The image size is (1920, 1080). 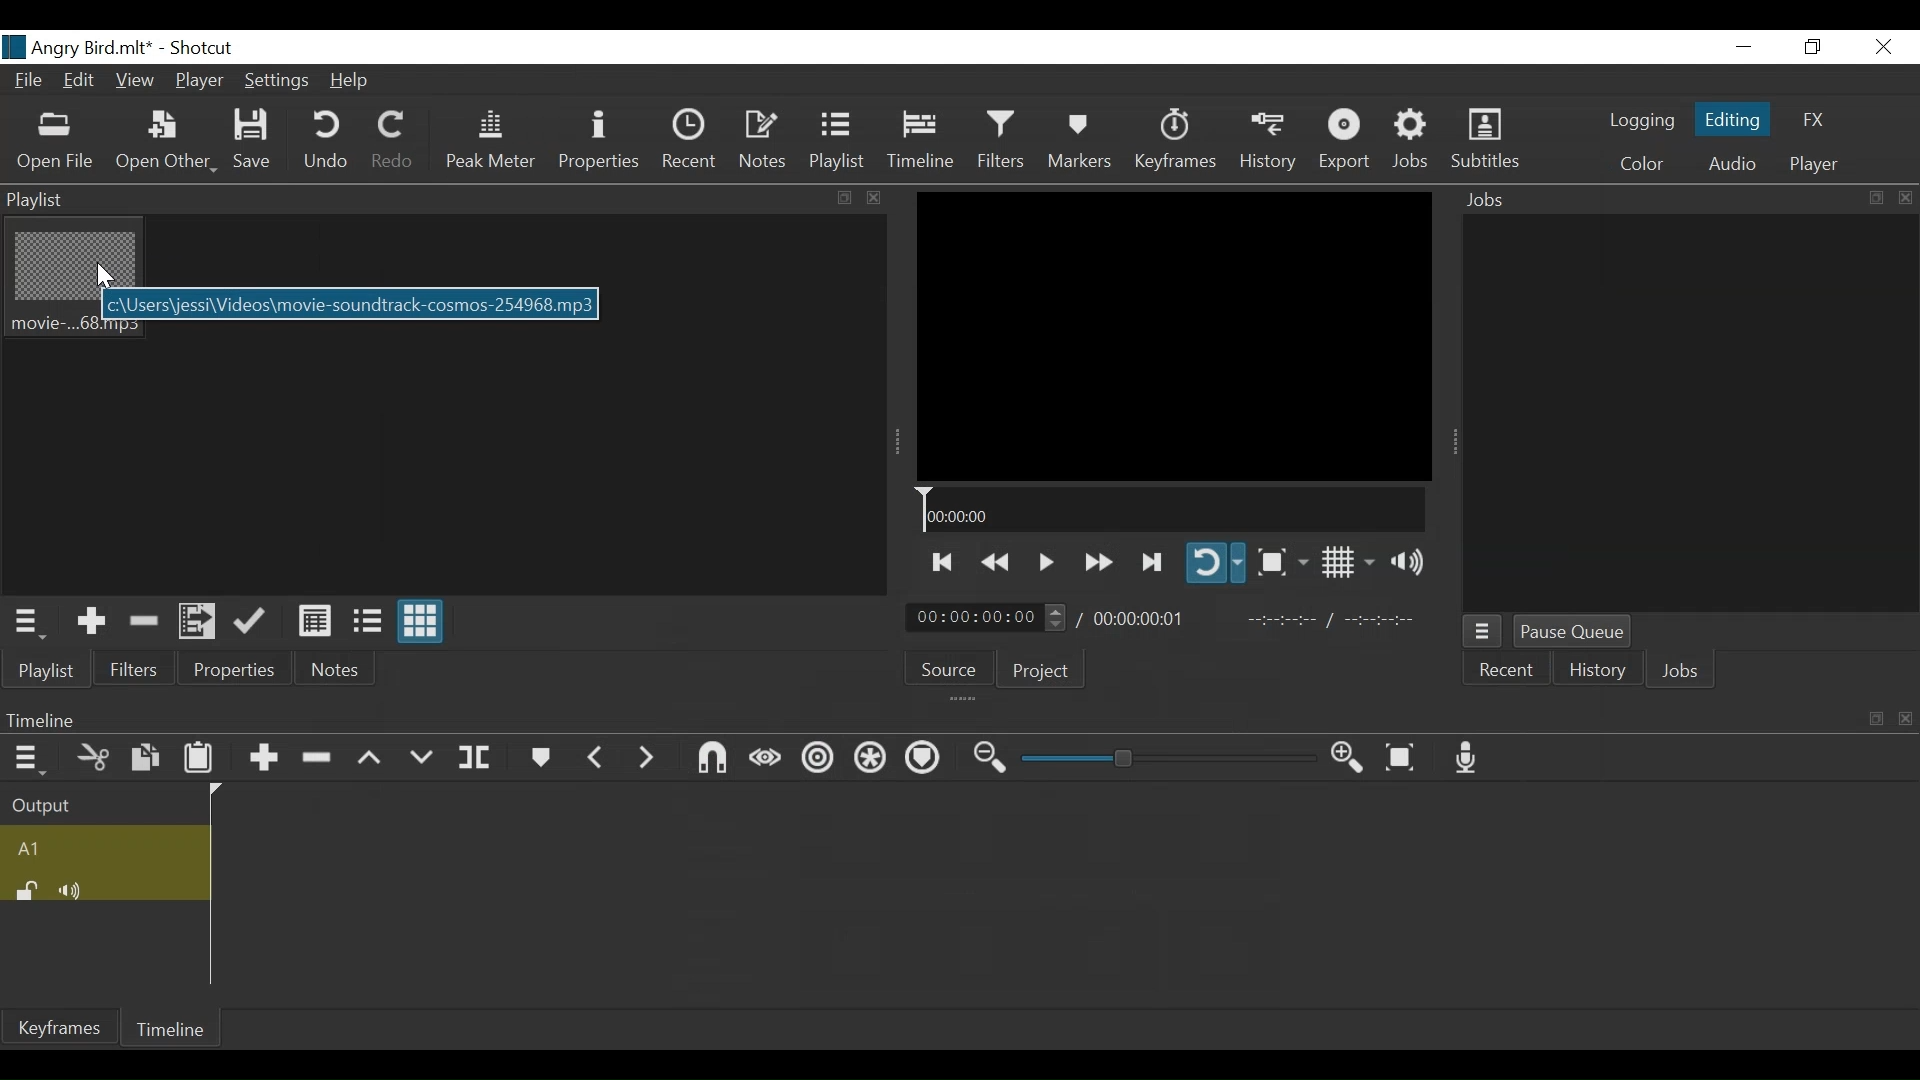 I want to click on Properties, so click(x=602, y=139).